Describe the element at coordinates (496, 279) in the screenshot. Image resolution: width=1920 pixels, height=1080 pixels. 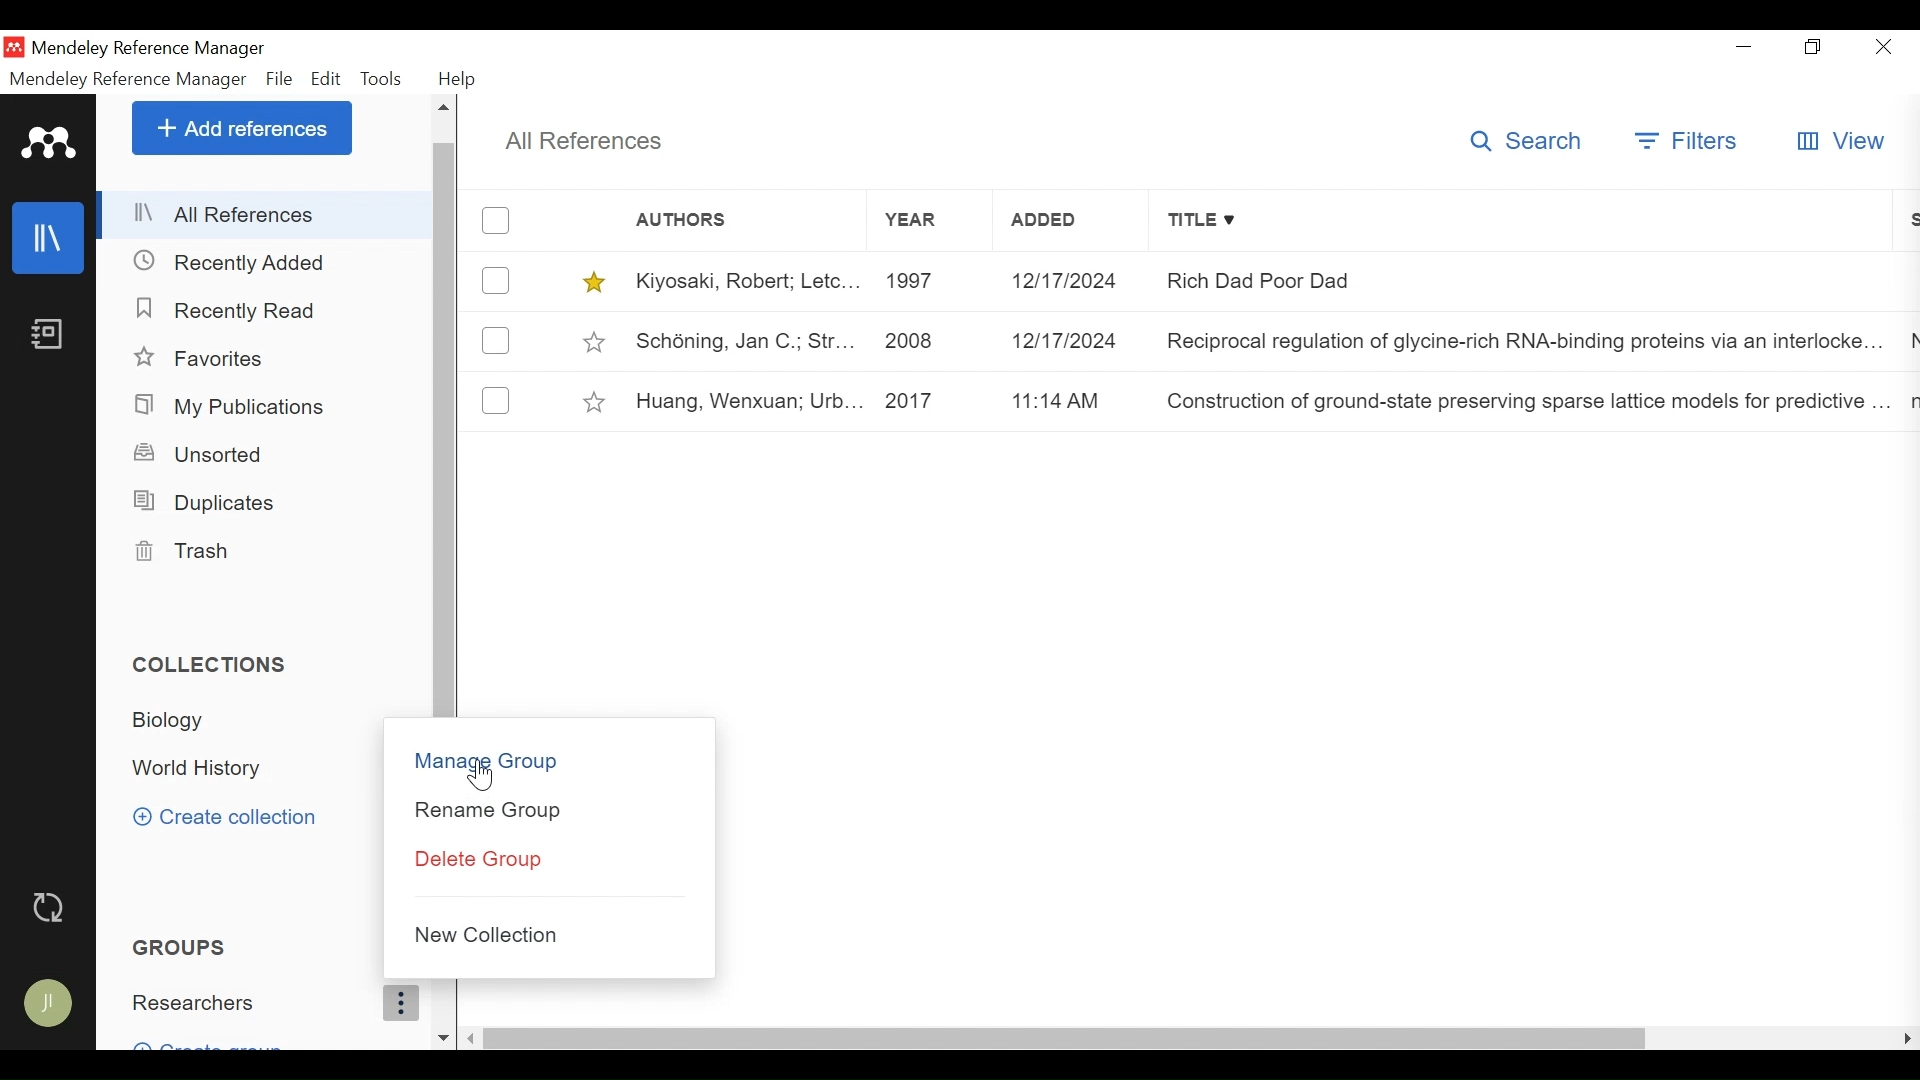
I see `(un)select` at that location.